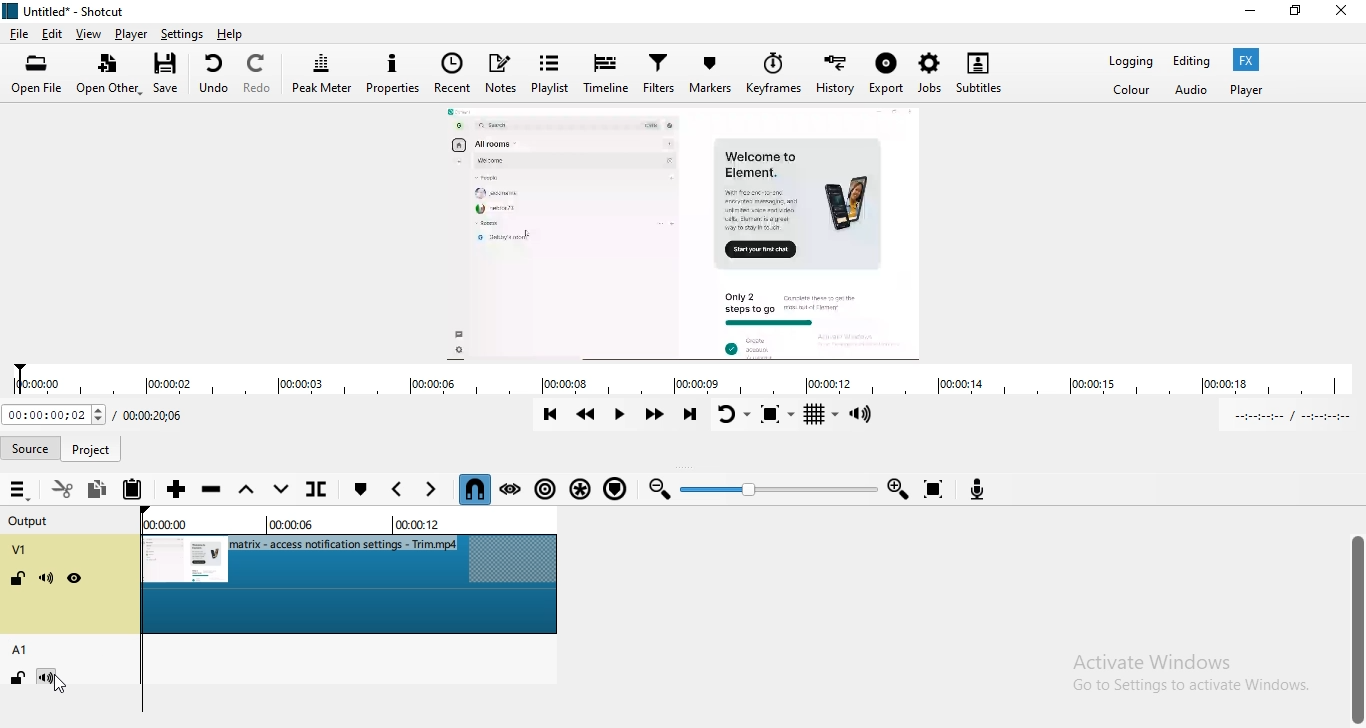  What do you see at coordinates (1196, 60) in the screenshot?
I see `Editing` at bounding box center [1196, 60].